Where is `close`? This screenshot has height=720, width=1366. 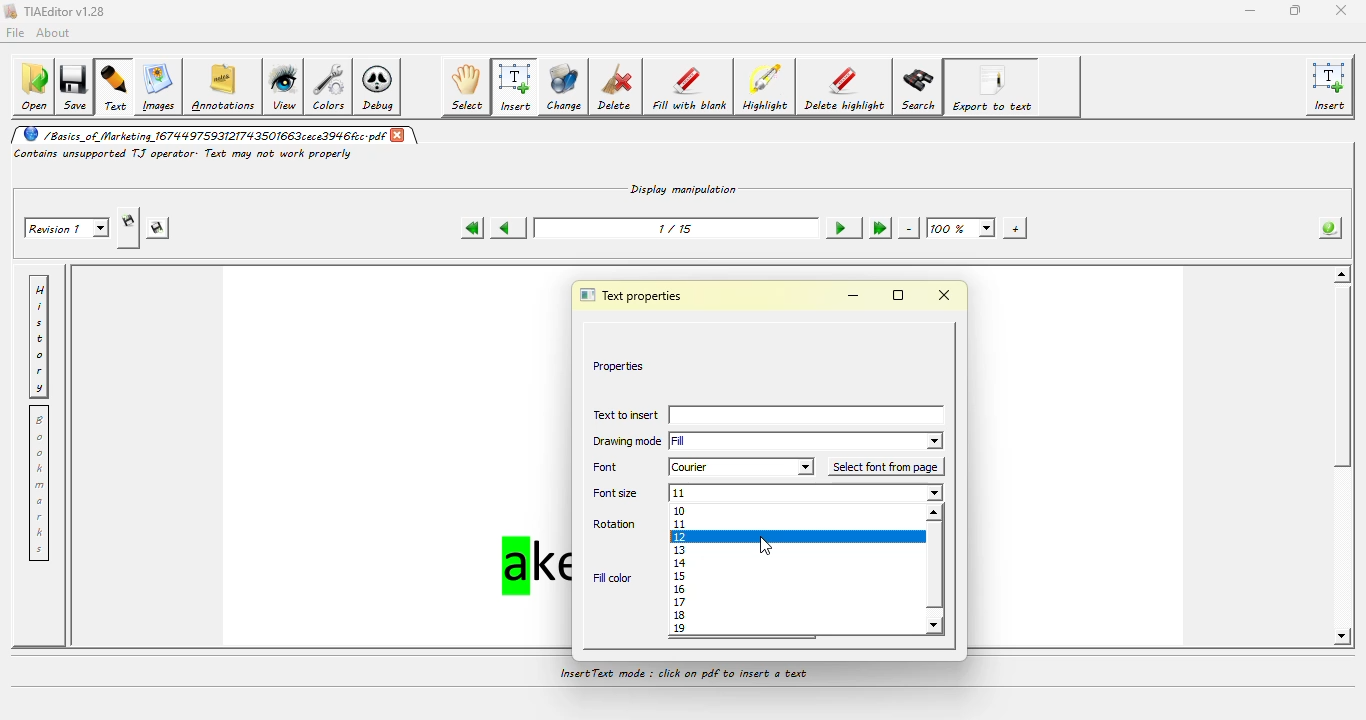
close is located at coordinates (401, 136).